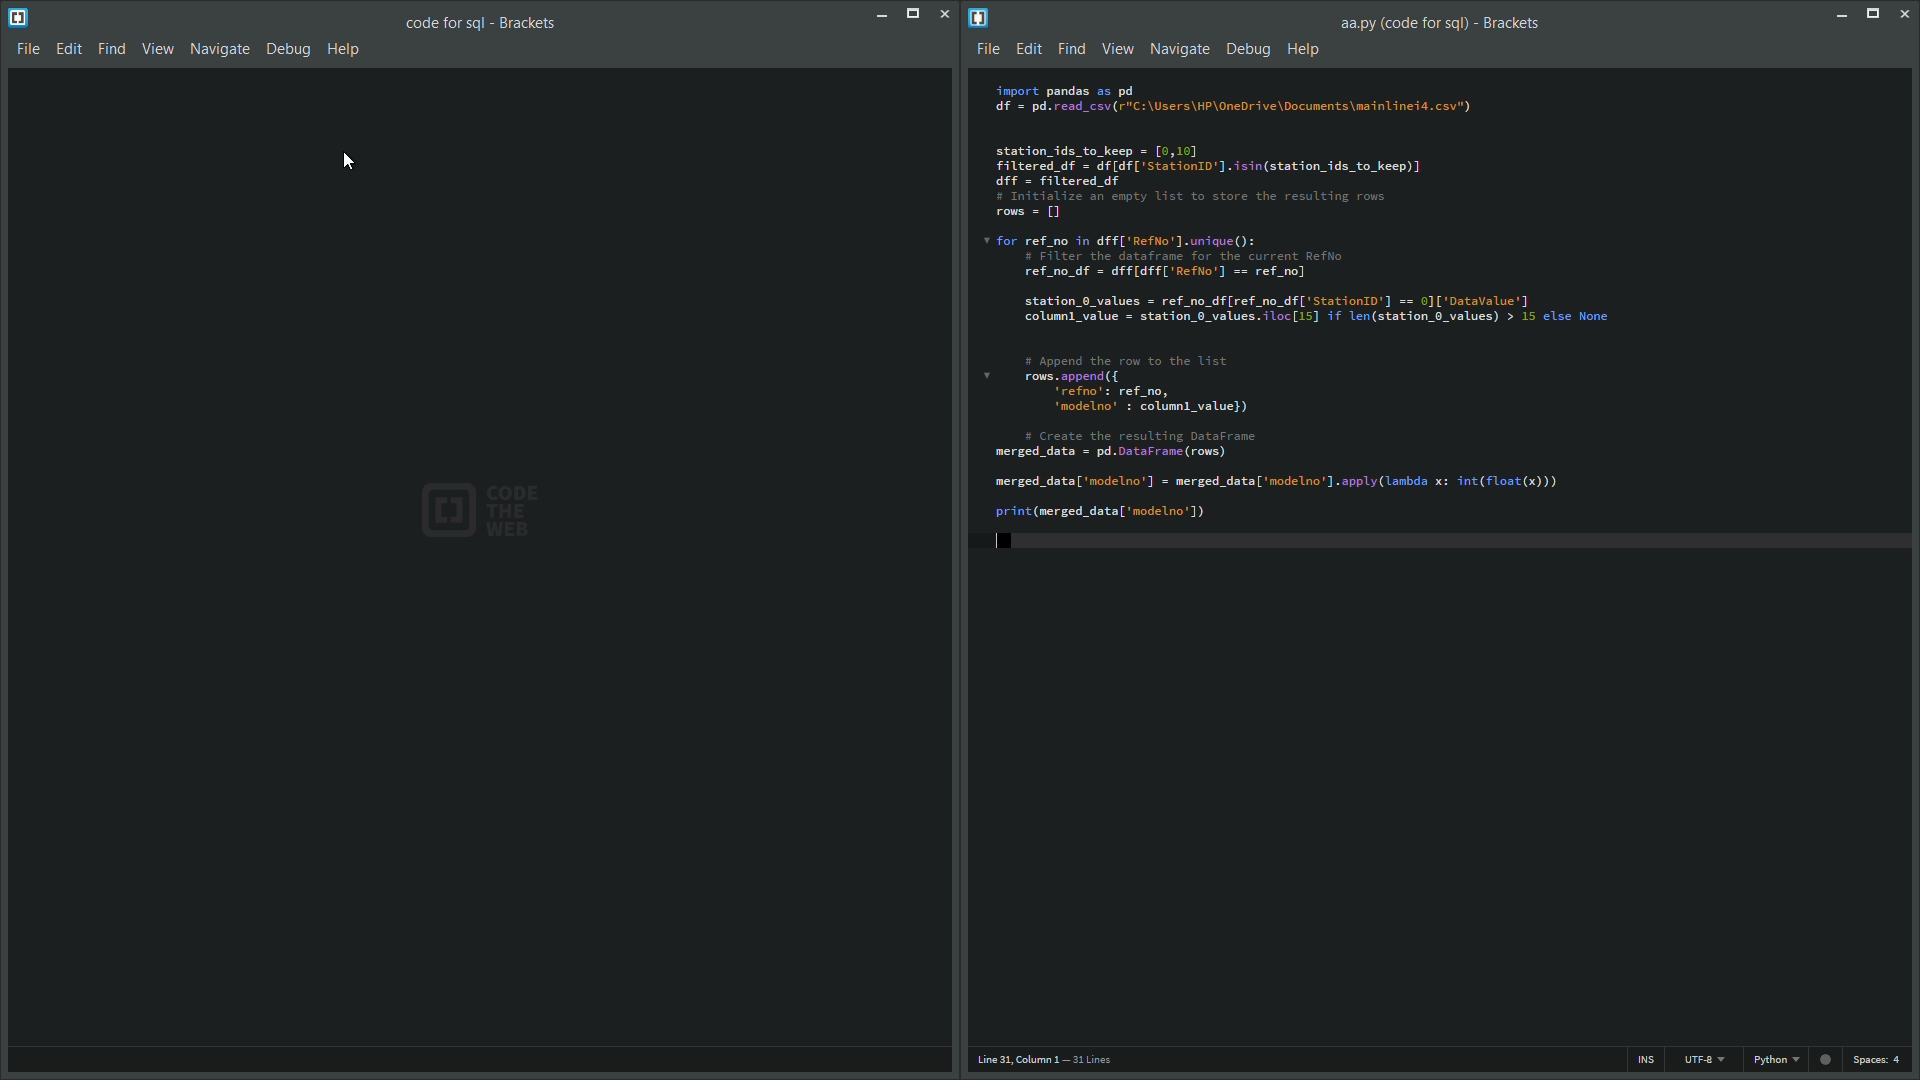 Image resolution: width=1920 pixels, height=1080 pixels. I want to click on Edit, so click(1032, 49).